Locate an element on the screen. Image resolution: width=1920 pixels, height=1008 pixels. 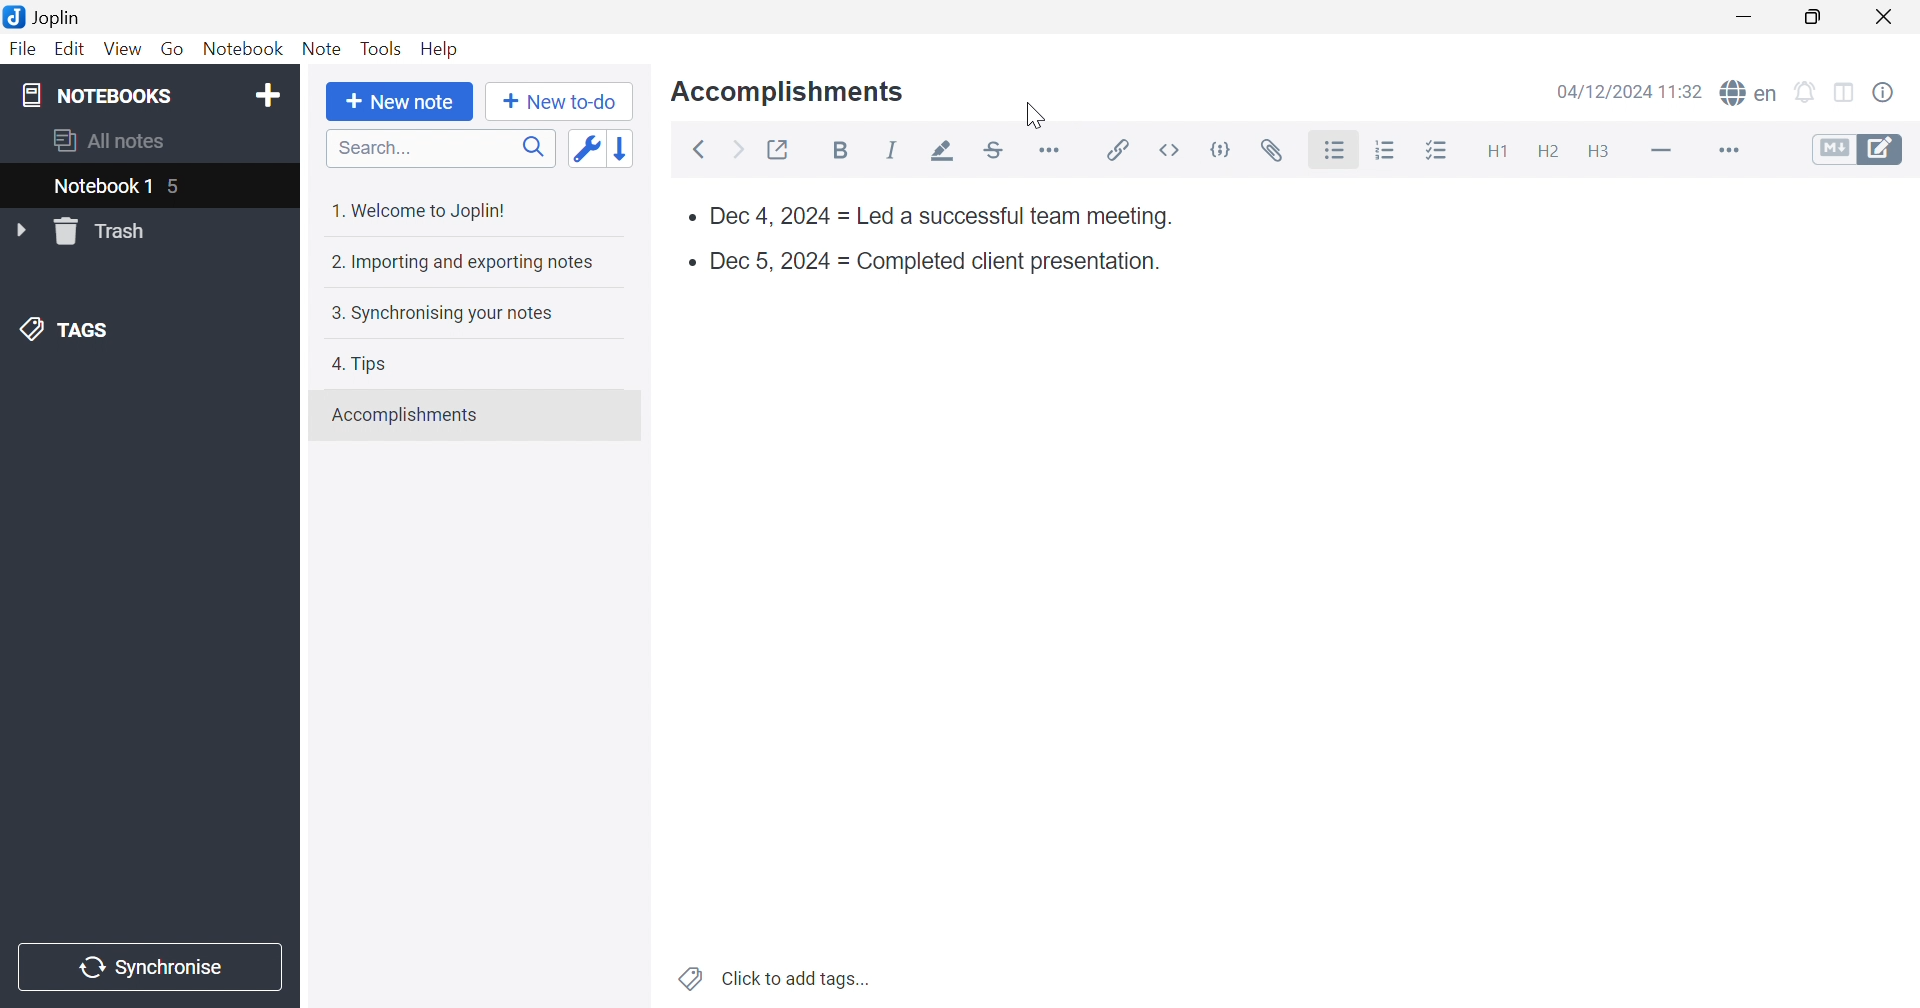
Numbered list is located at coordinates (1394, 150).